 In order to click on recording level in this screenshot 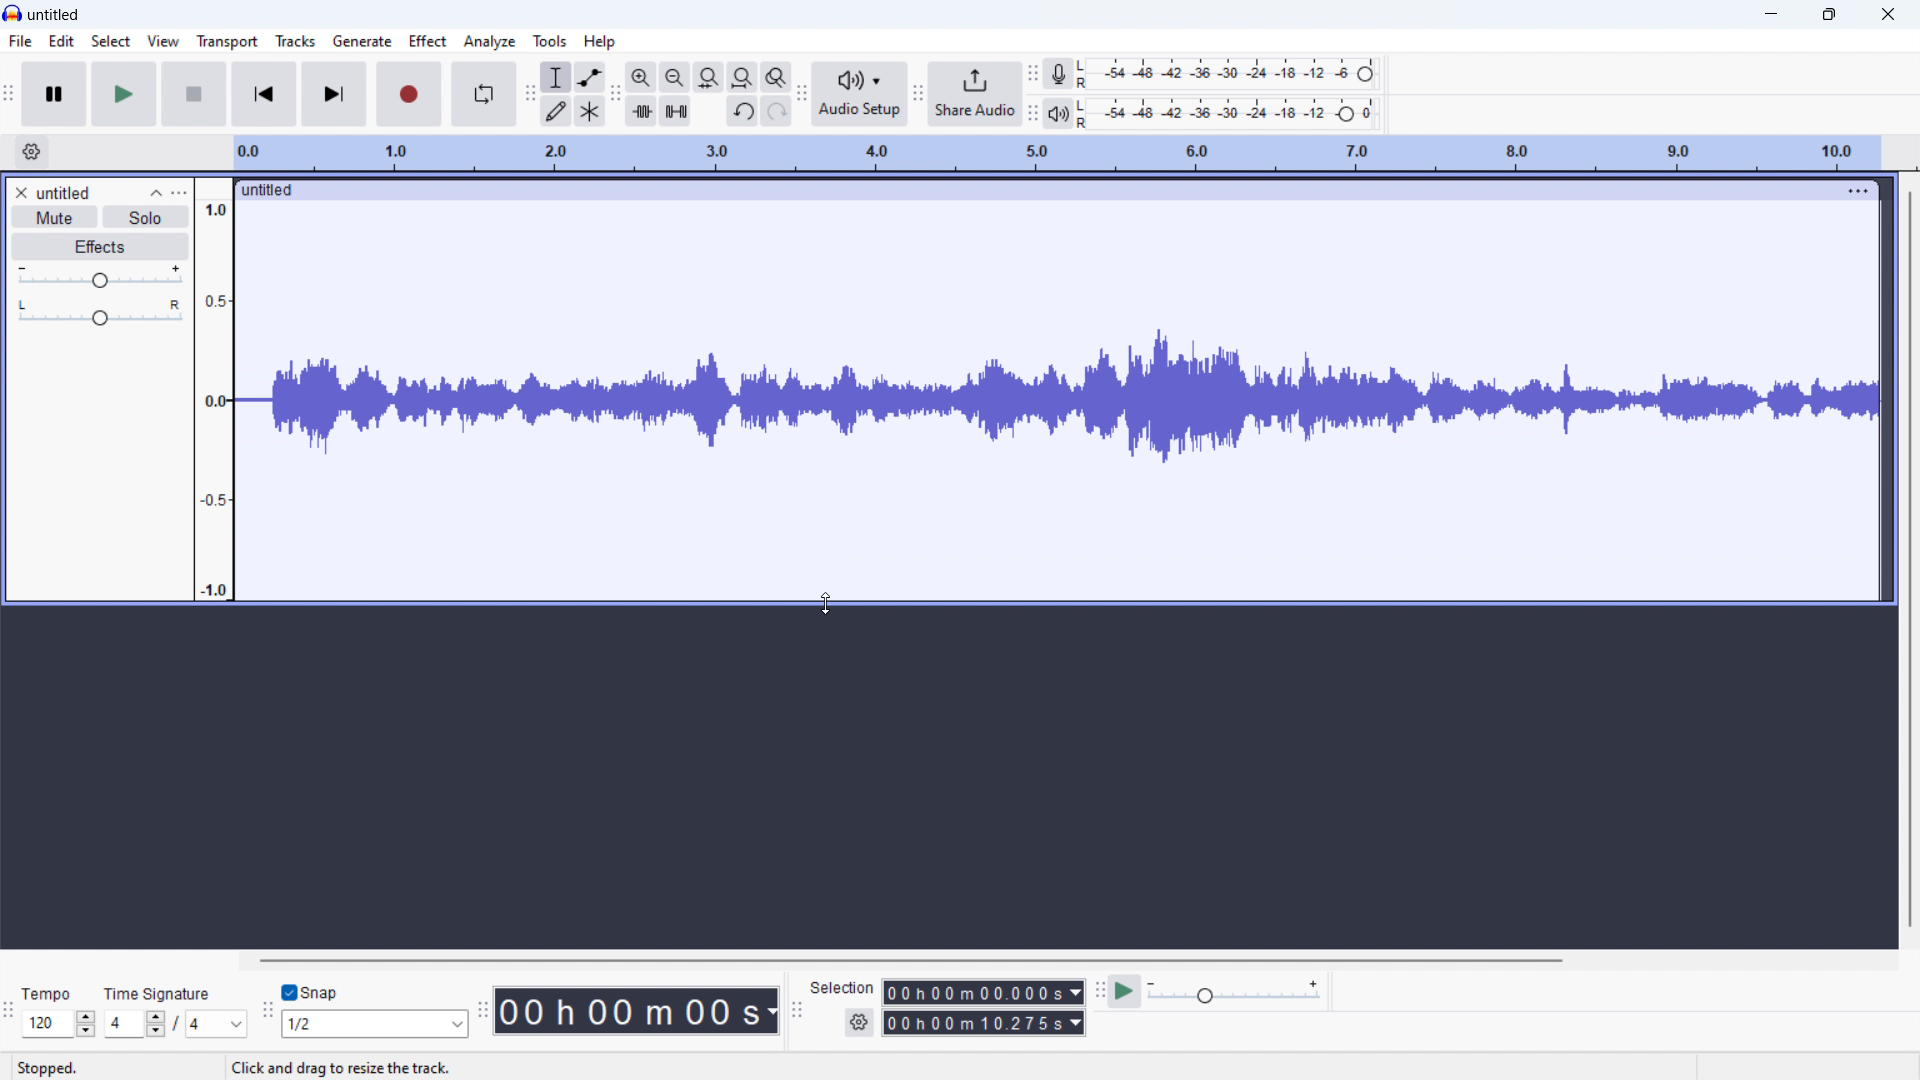, I will do `click(1232, 74)`.